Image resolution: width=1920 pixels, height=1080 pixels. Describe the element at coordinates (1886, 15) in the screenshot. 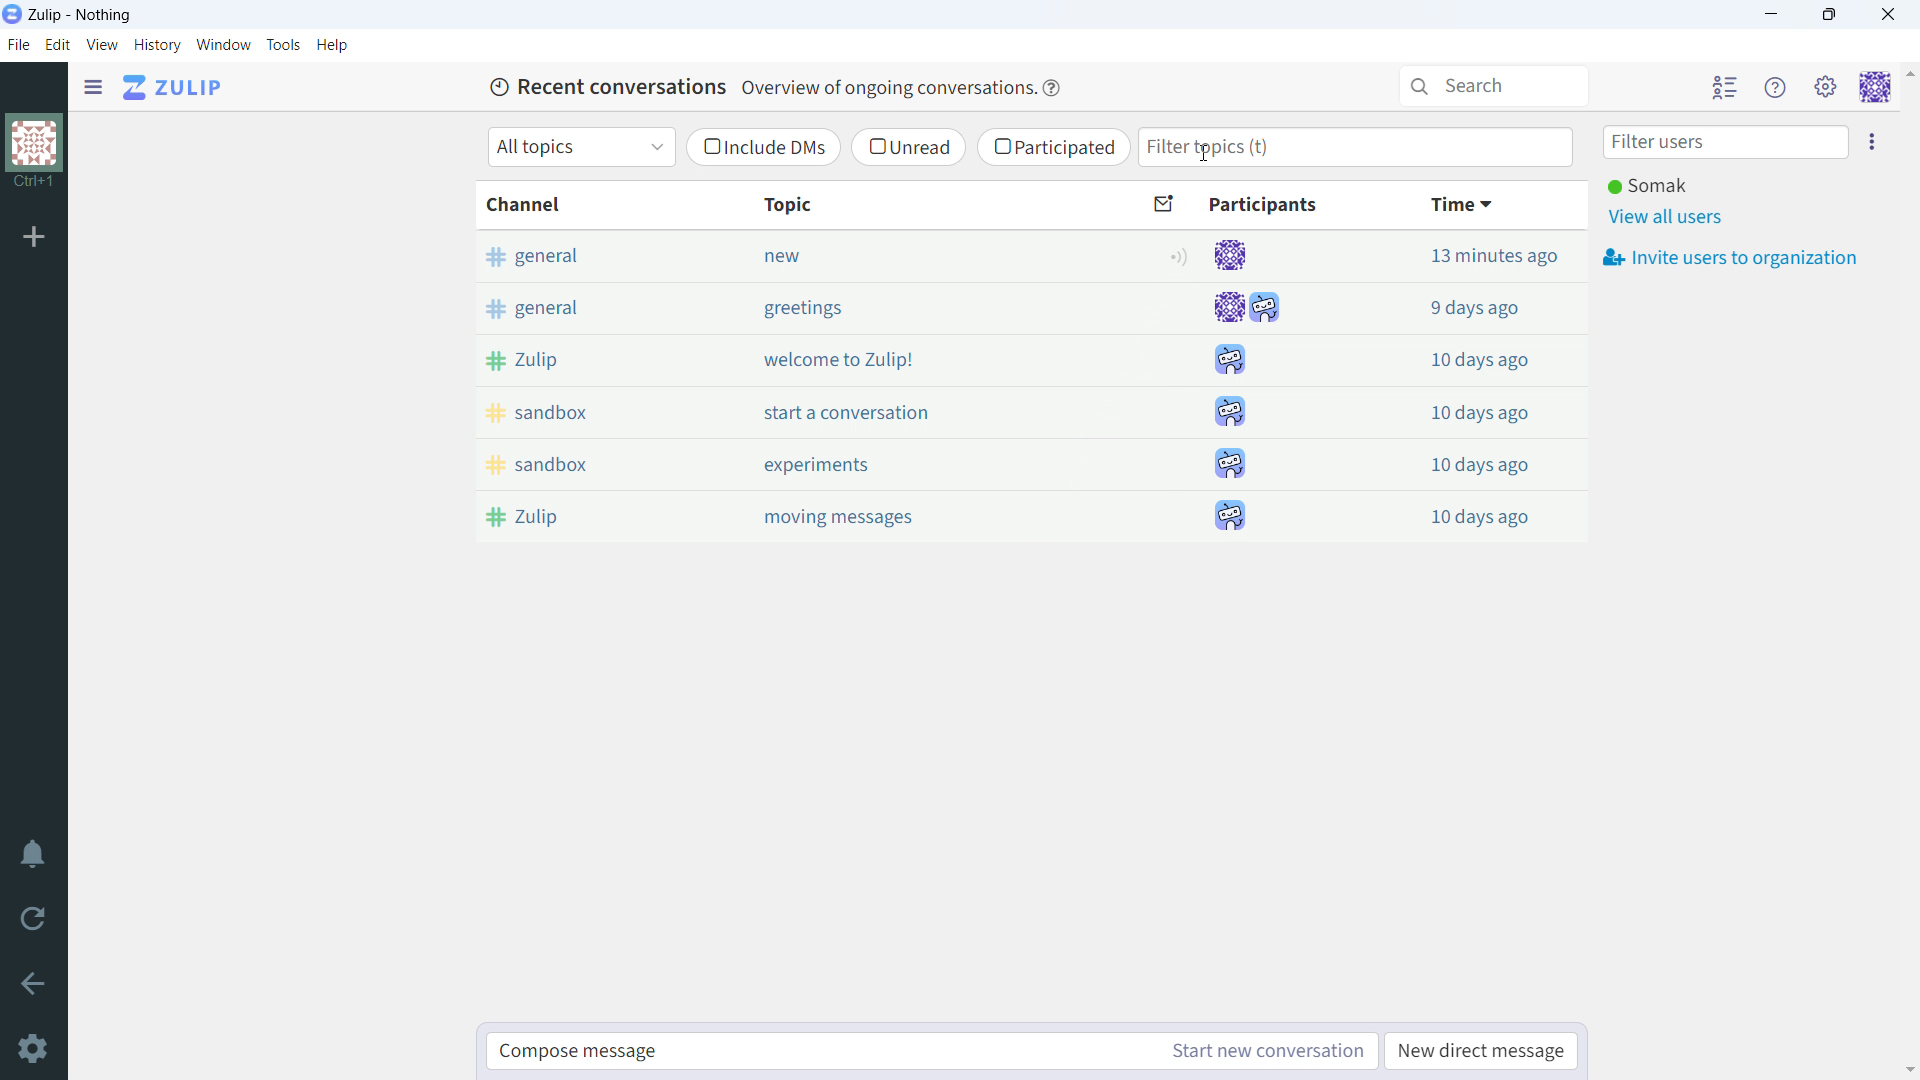

I see `close` at that location.